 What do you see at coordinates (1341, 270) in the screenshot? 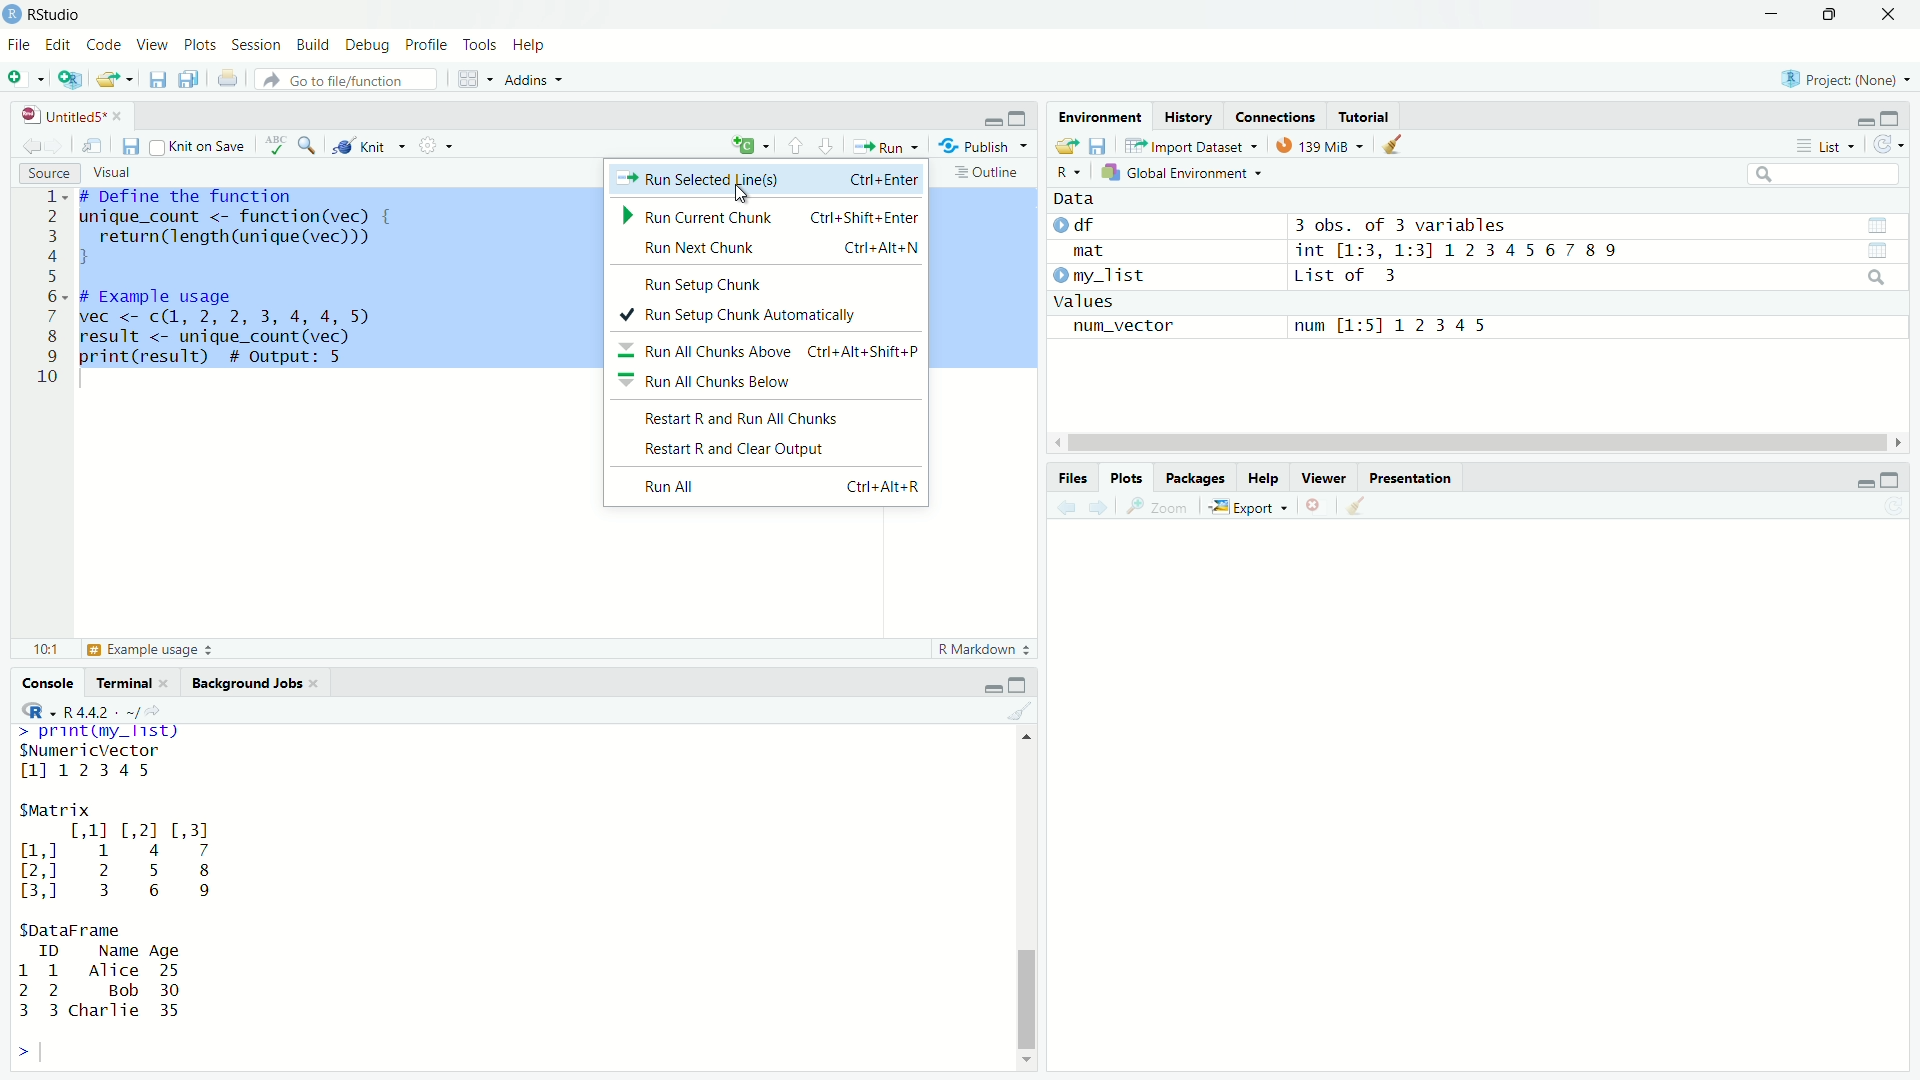
I see `Data df 3 obs. of 3 variablesmat int [1:3, 1:31 1234567 89 my_list List of 3valuesnum_vector num [1:51 12345` at bounding box center [1341, 270].